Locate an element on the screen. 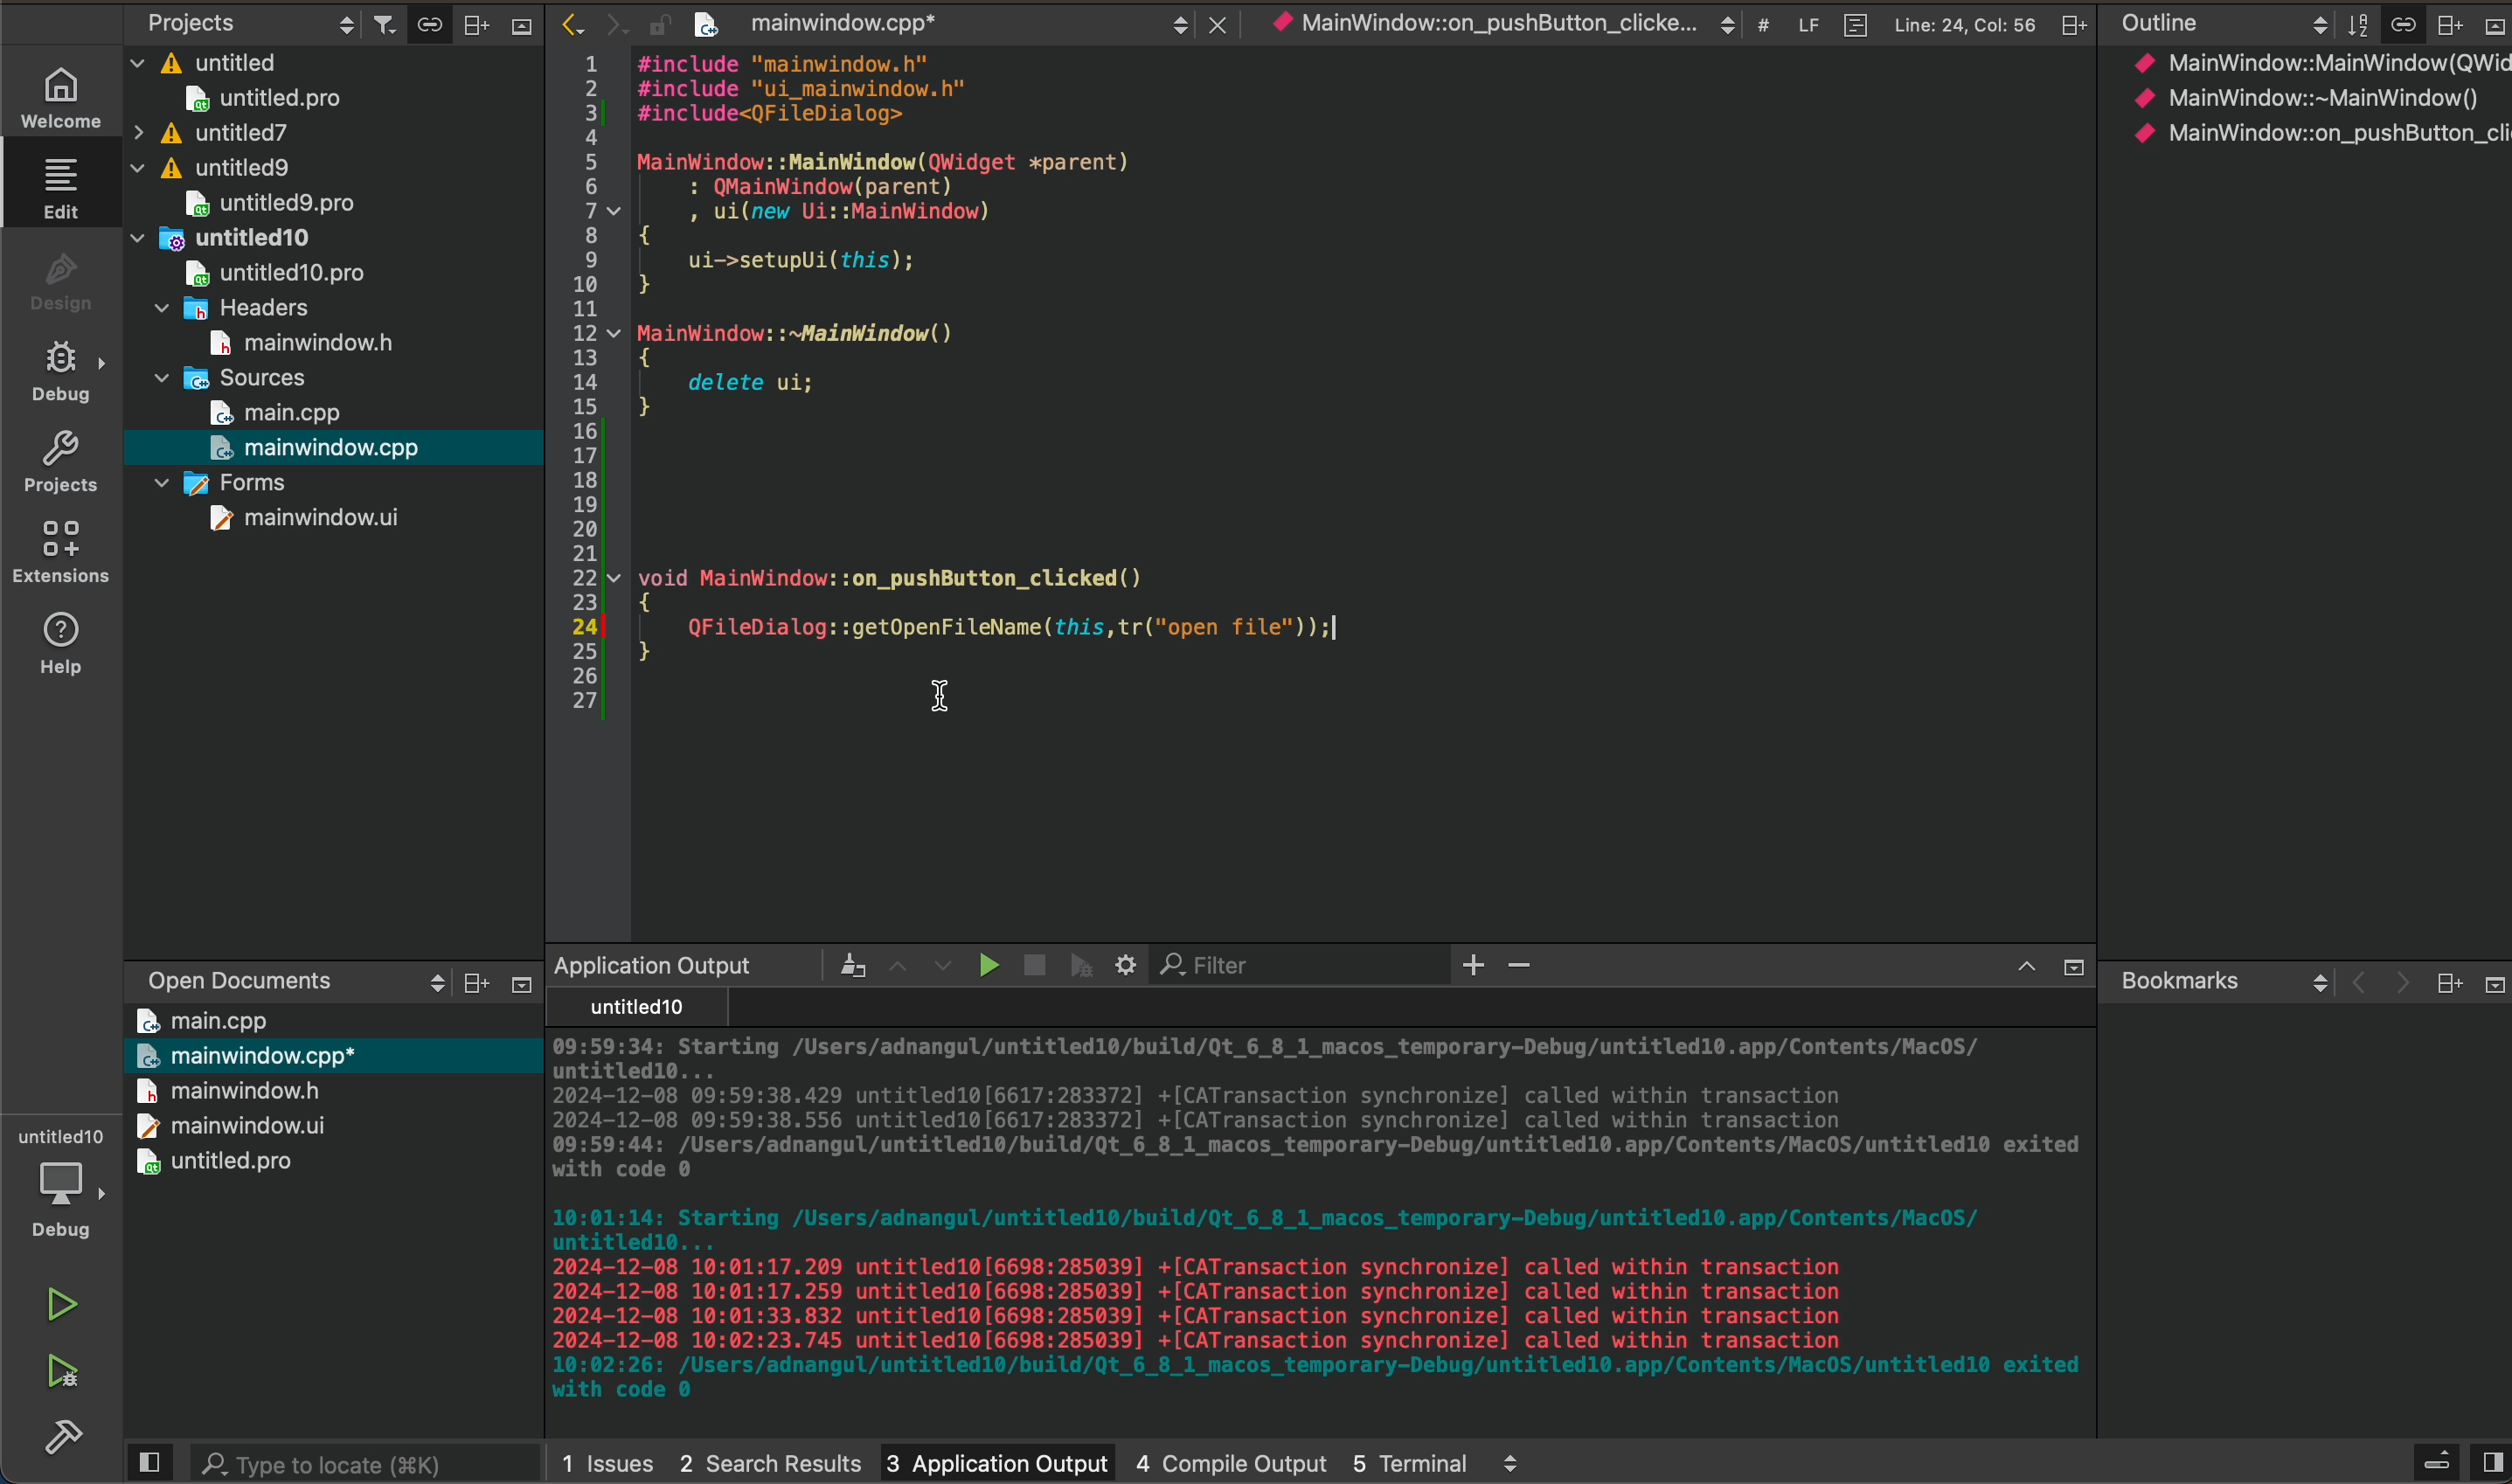 The height and width of the screenshot is (1484, 2512).  is located at coordinates (2446, 23).